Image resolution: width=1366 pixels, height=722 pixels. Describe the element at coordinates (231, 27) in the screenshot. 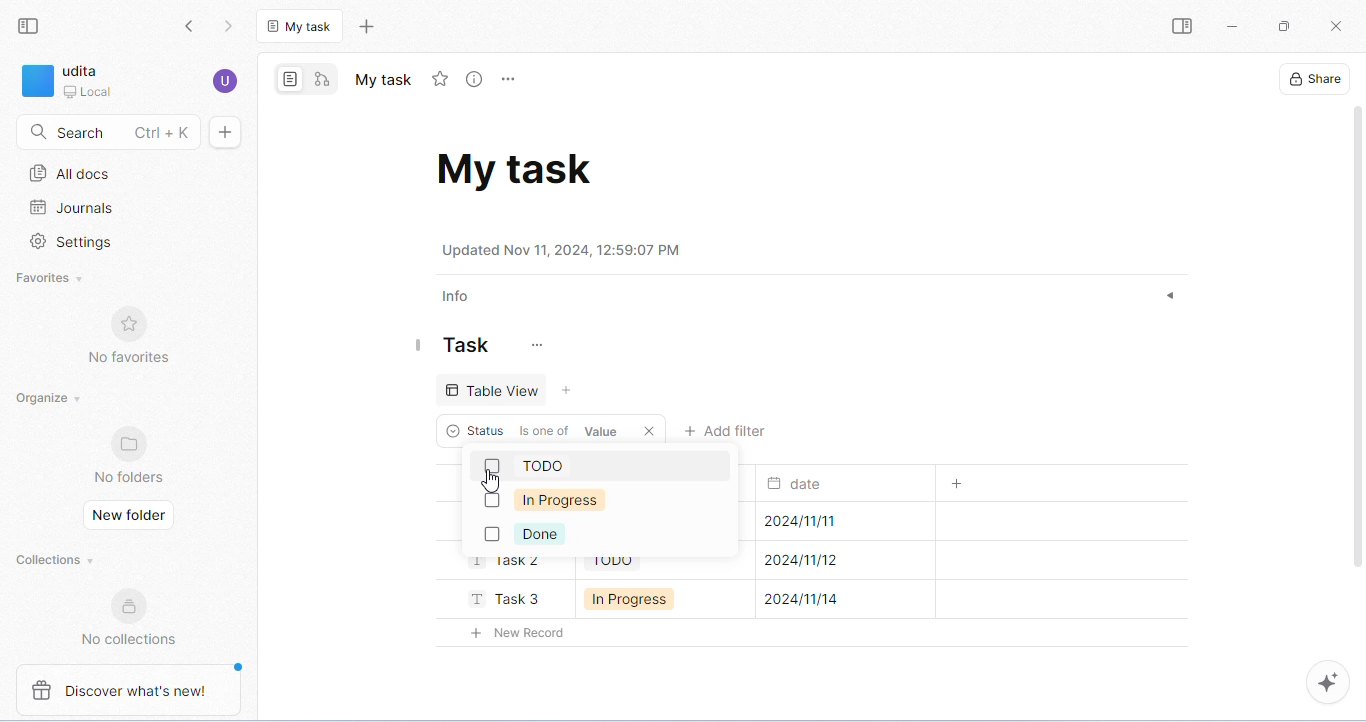

I see `go forward` at that location.